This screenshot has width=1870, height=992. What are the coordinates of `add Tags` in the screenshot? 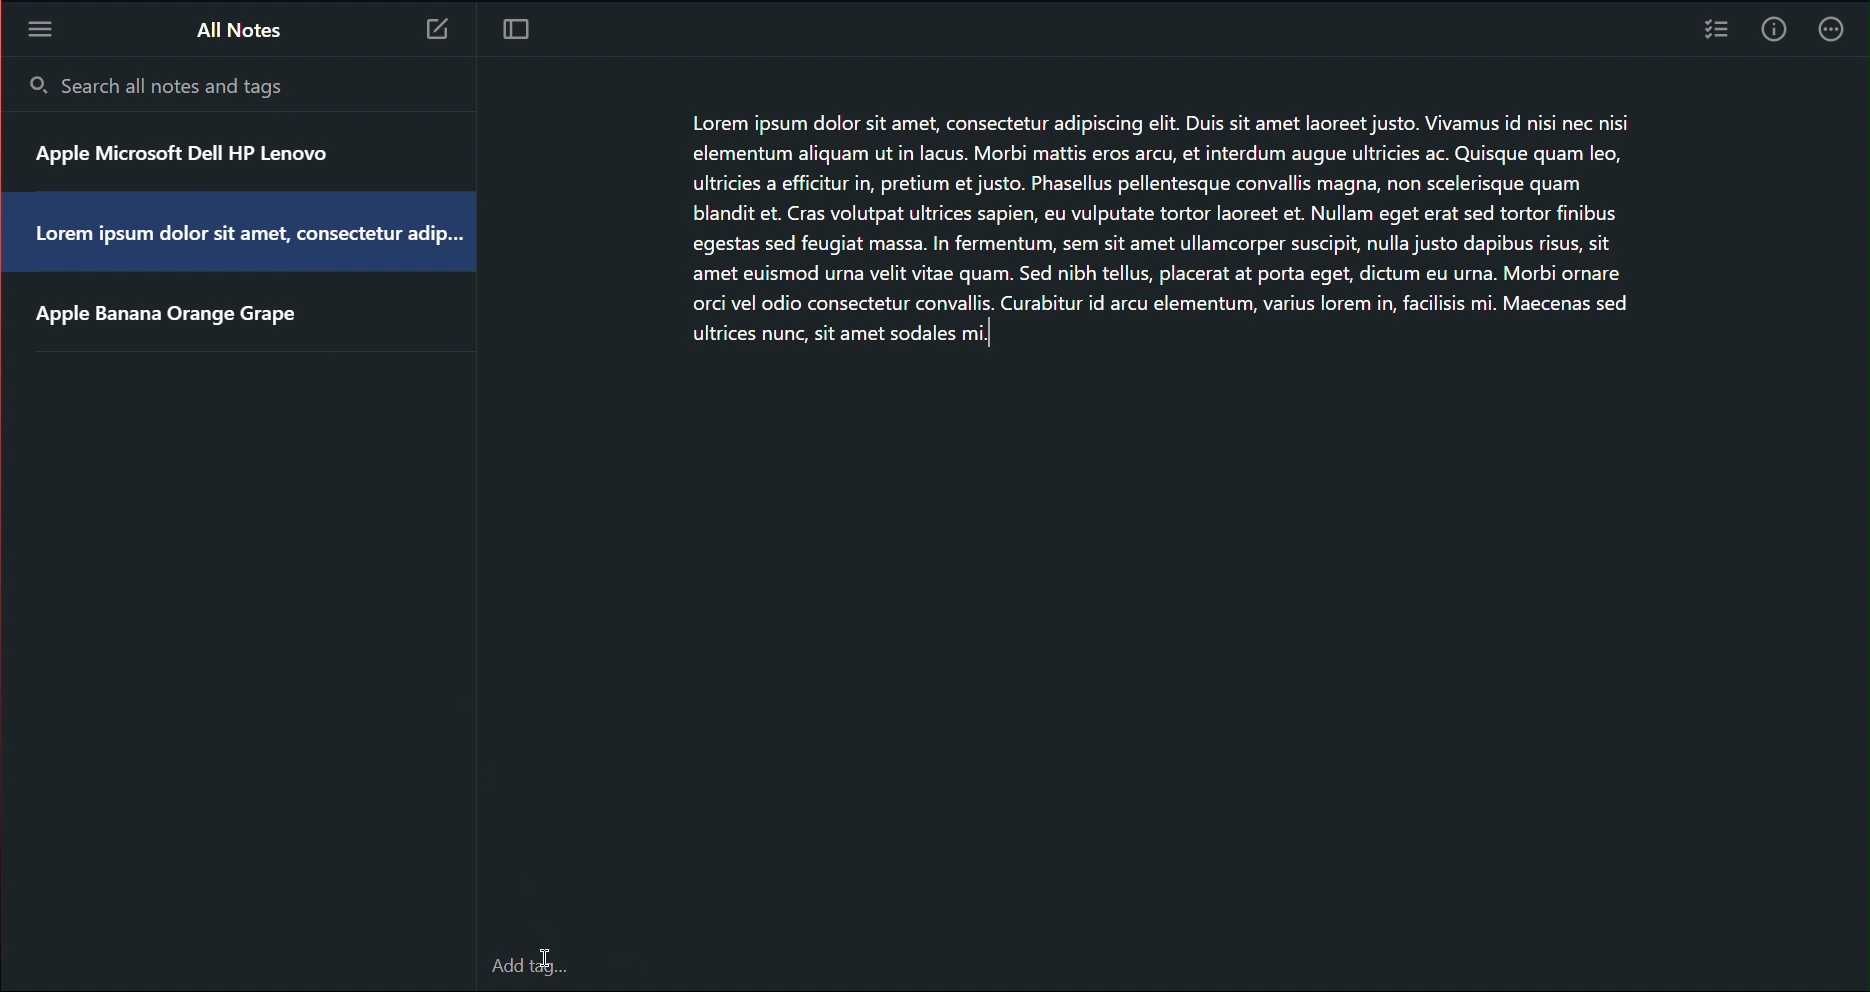 It's located at (559, 956).